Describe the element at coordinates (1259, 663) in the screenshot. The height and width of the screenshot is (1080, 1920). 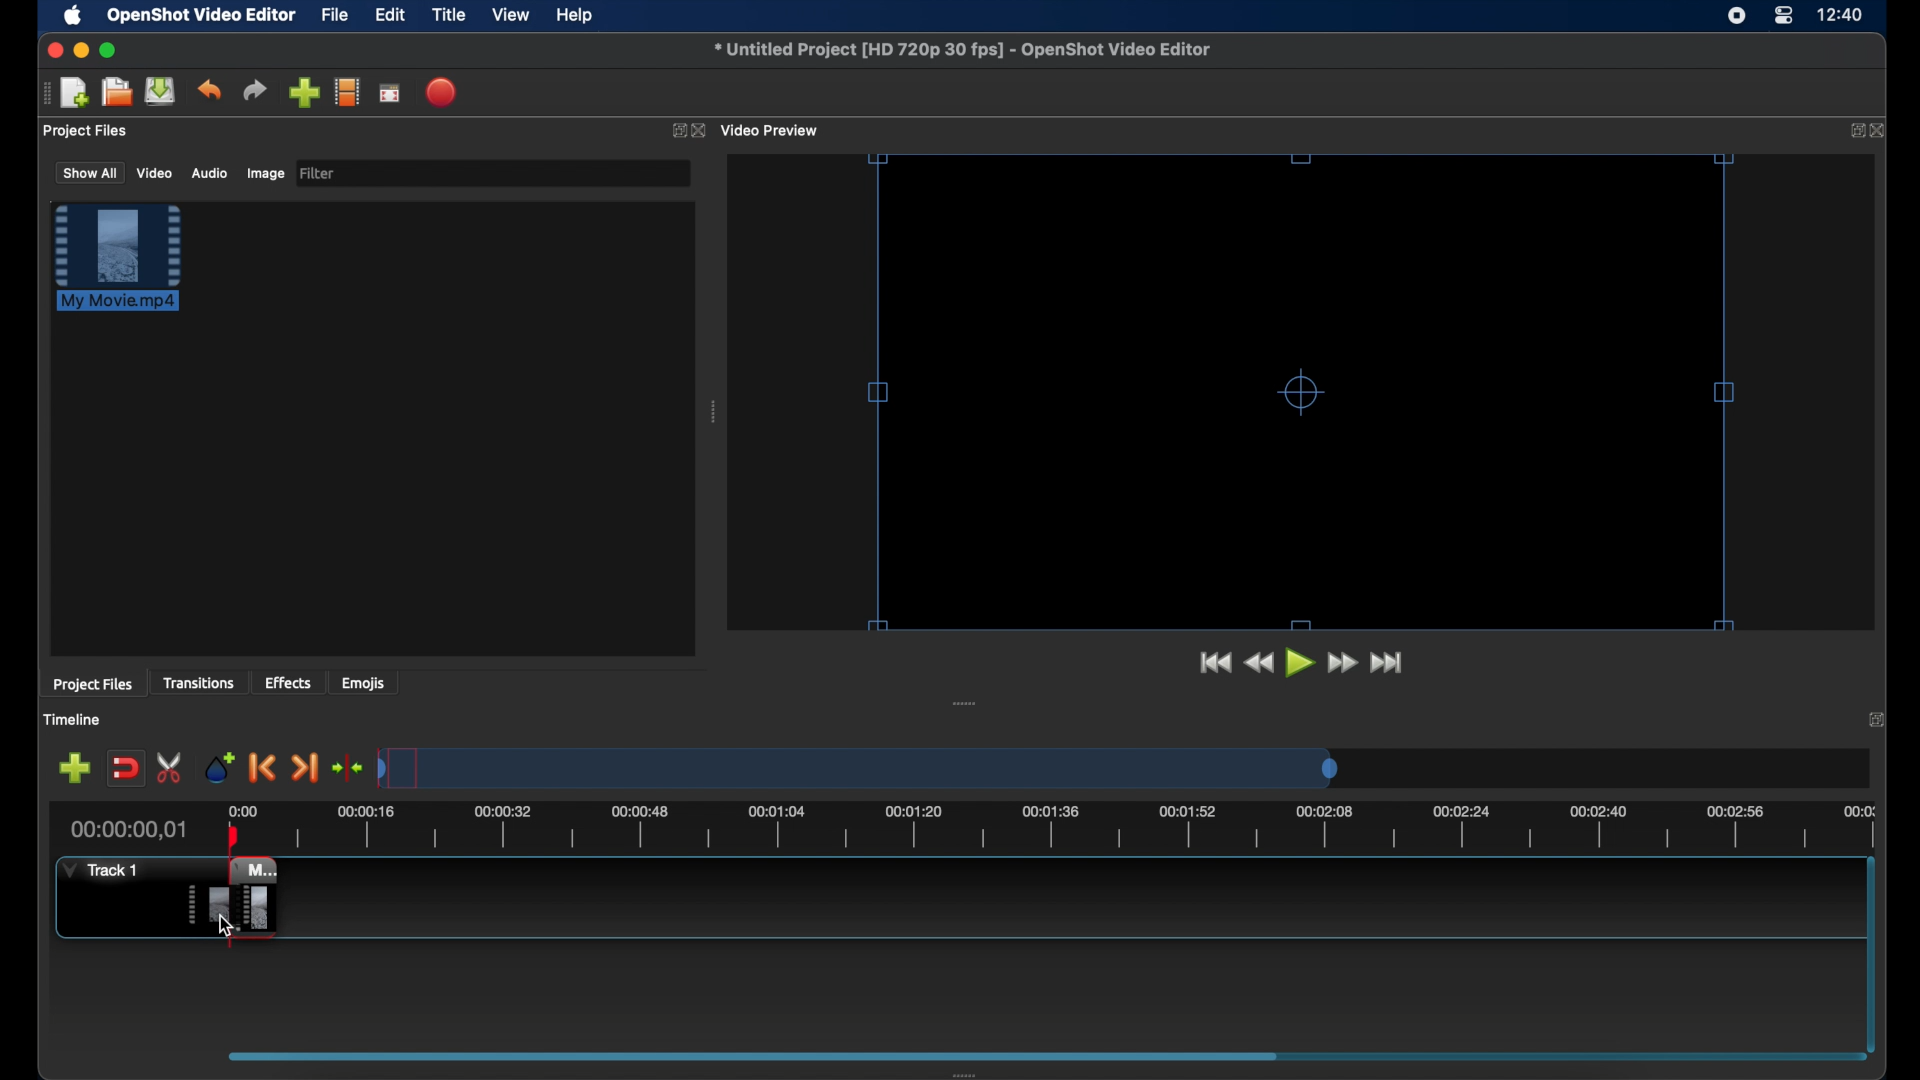
I see `rewind` at that location.